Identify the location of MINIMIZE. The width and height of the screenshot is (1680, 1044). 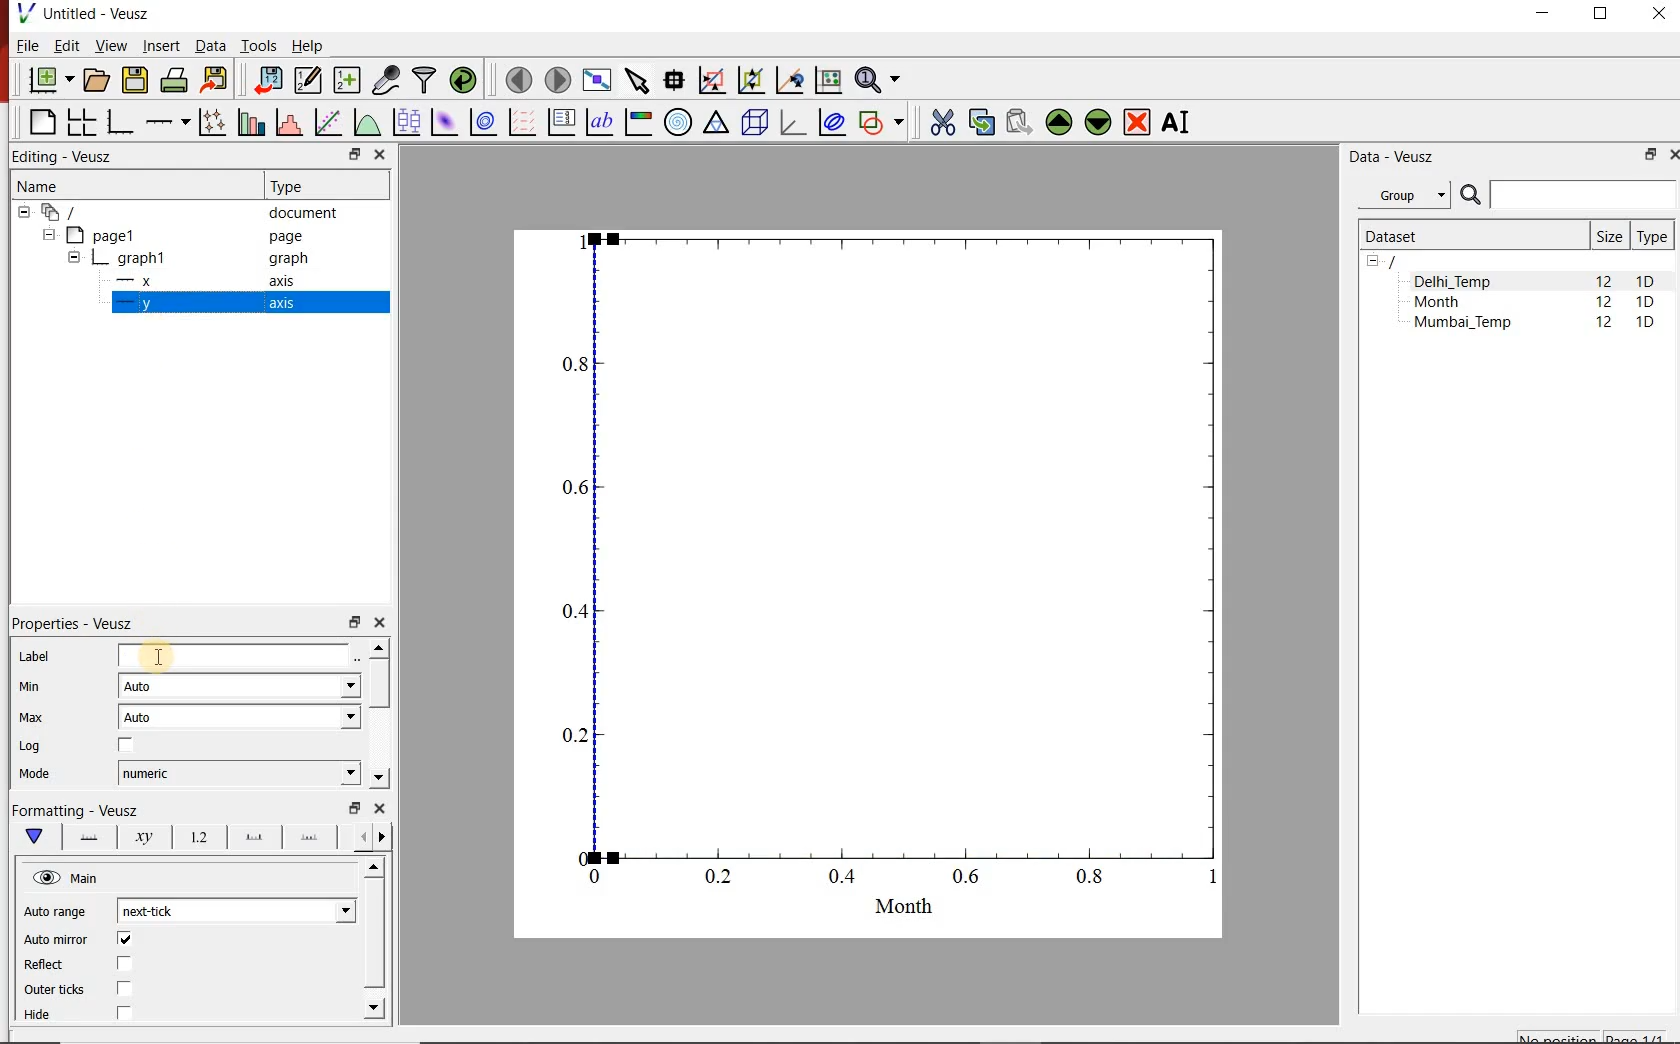
(1544, 14).